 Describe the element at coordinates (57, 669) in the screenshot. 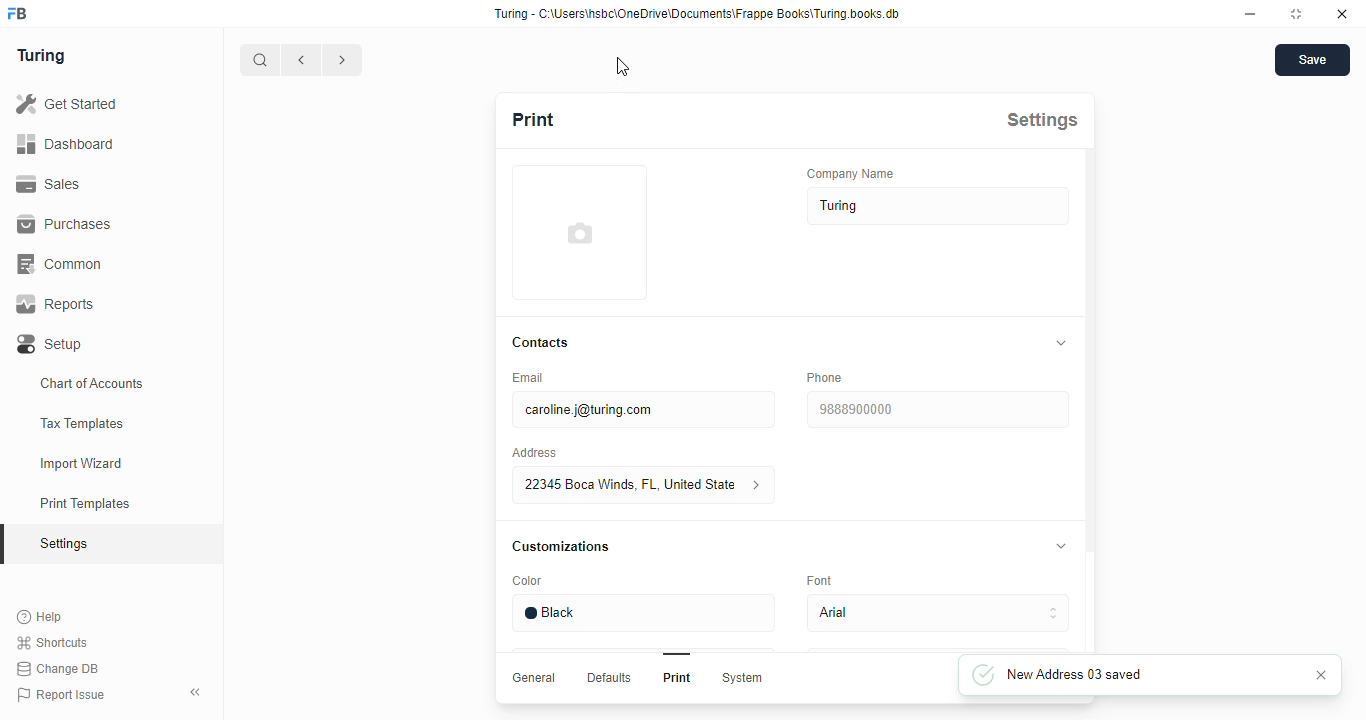

I see `change DB` at that location.